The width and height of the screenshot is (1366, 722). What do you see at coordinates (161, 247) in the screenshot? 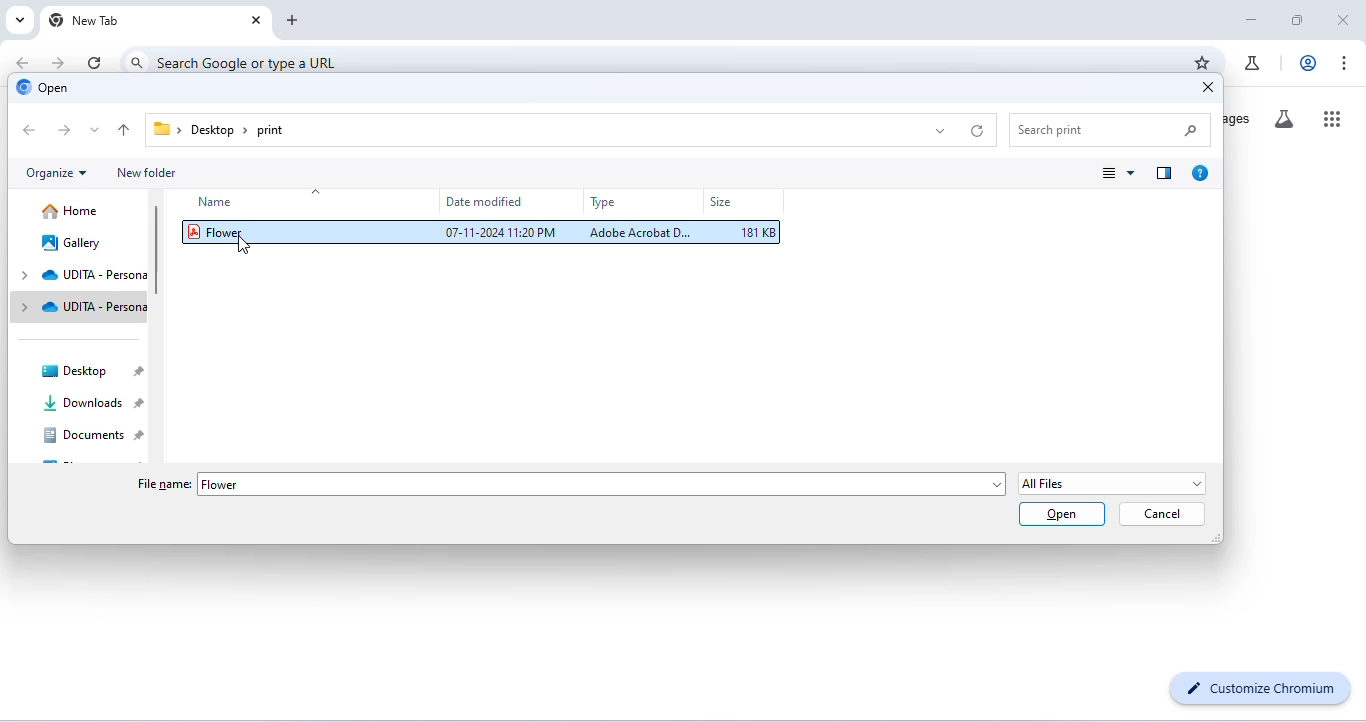
I see `vertical scroll bar` at bounding box center [161, 247].